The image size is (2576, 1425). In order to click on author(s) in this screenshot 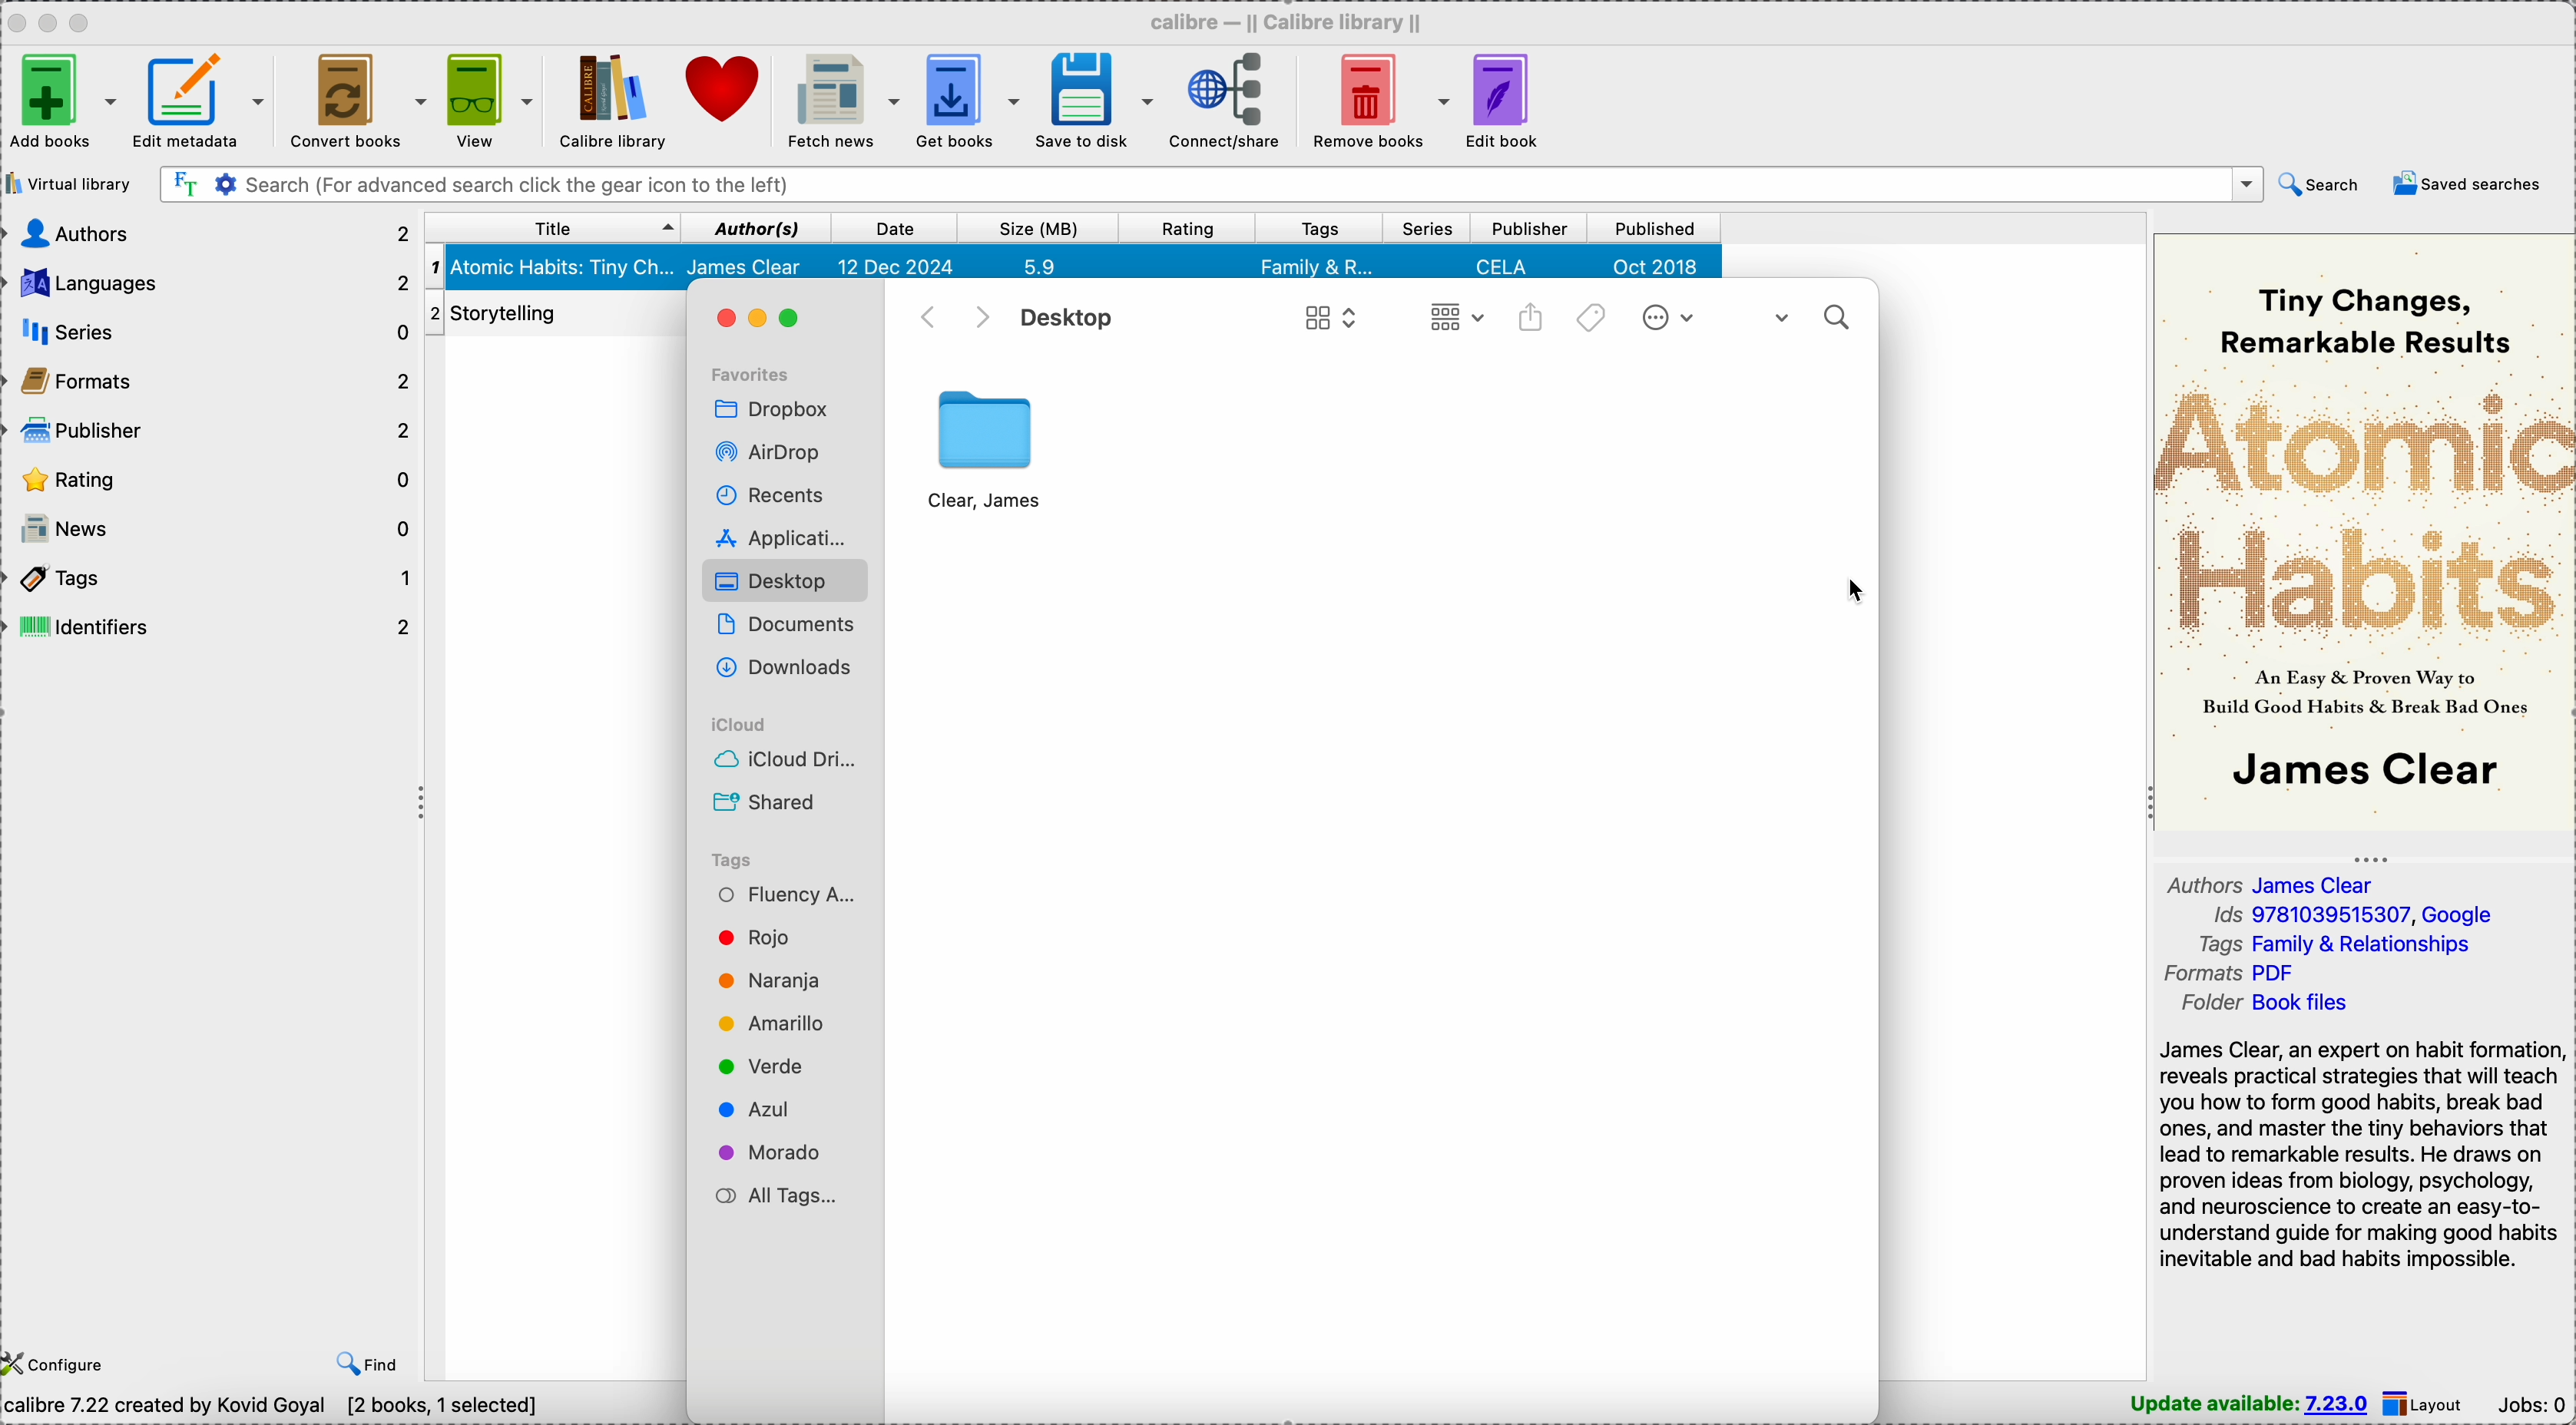, I will do `click(753, 227)`.